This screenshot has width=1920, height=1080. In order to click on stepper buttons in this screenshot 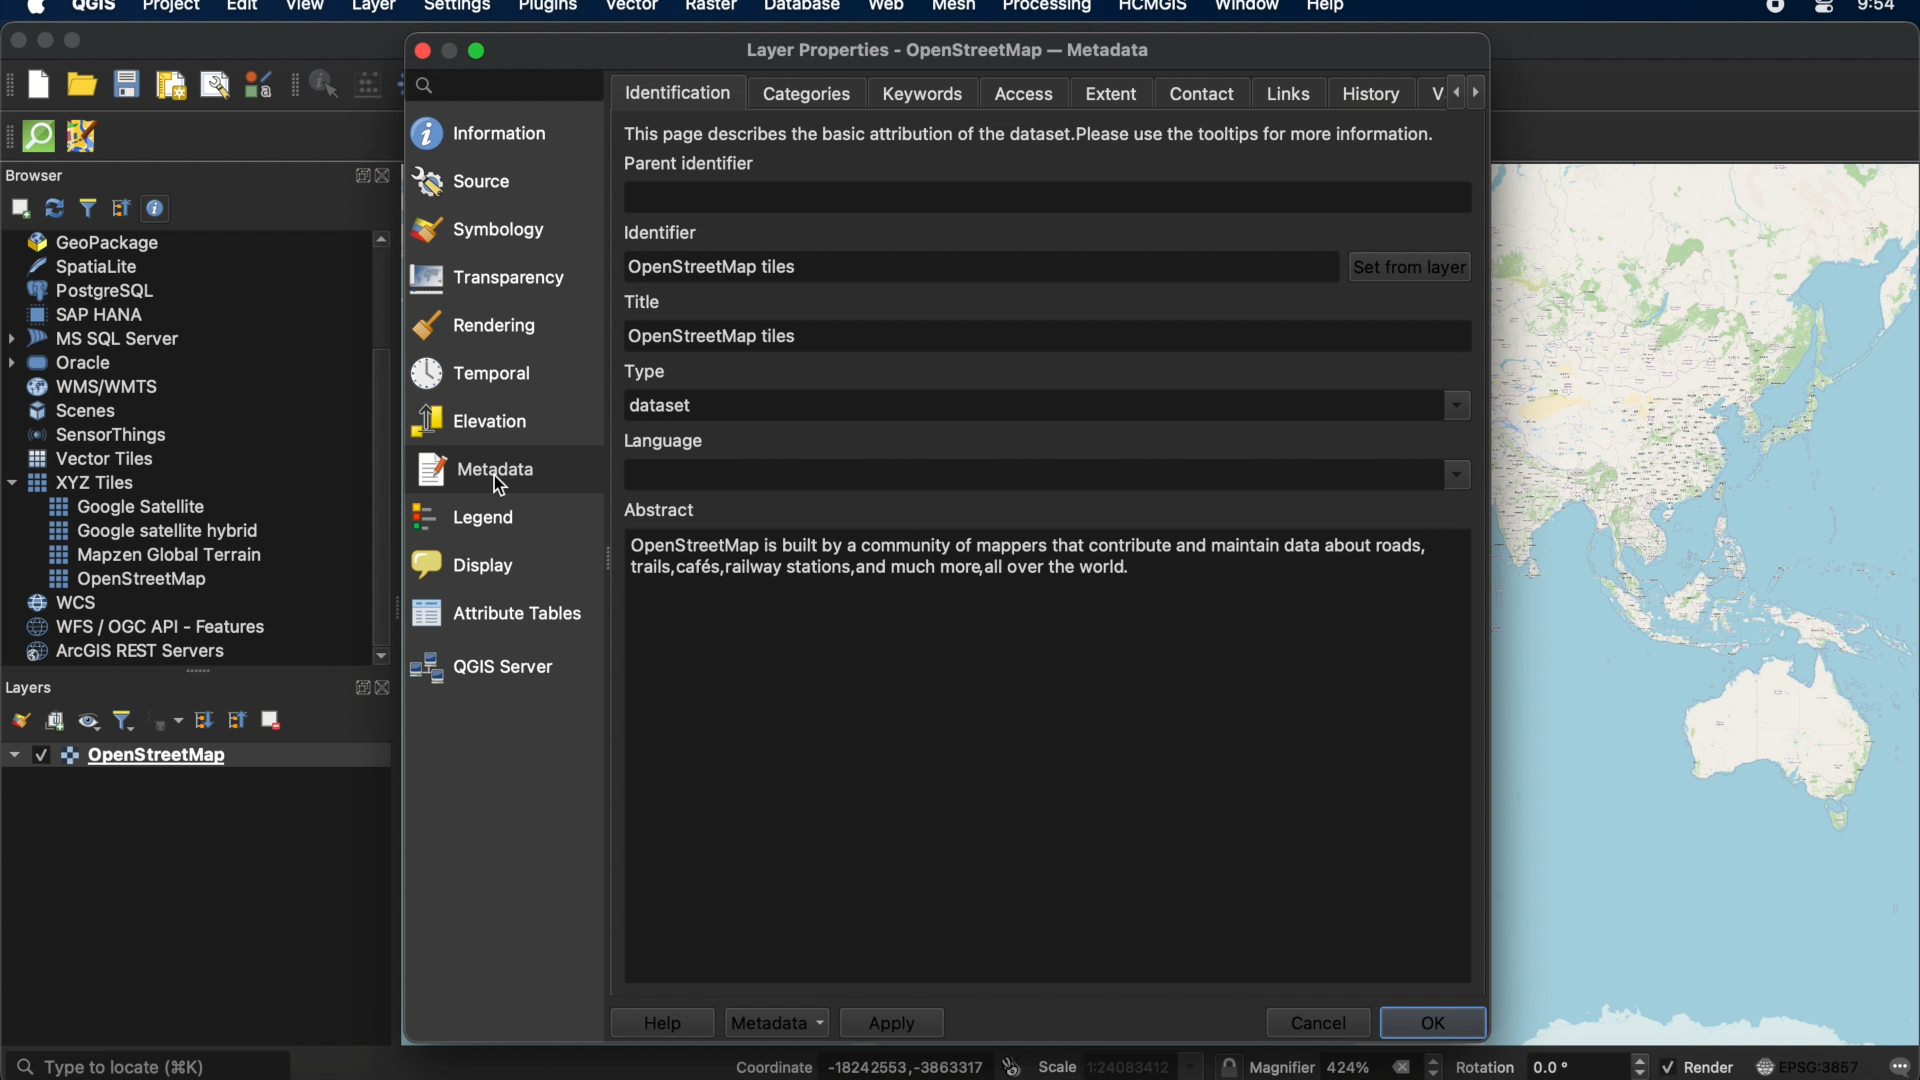, I will do `click(1454, 91)`.